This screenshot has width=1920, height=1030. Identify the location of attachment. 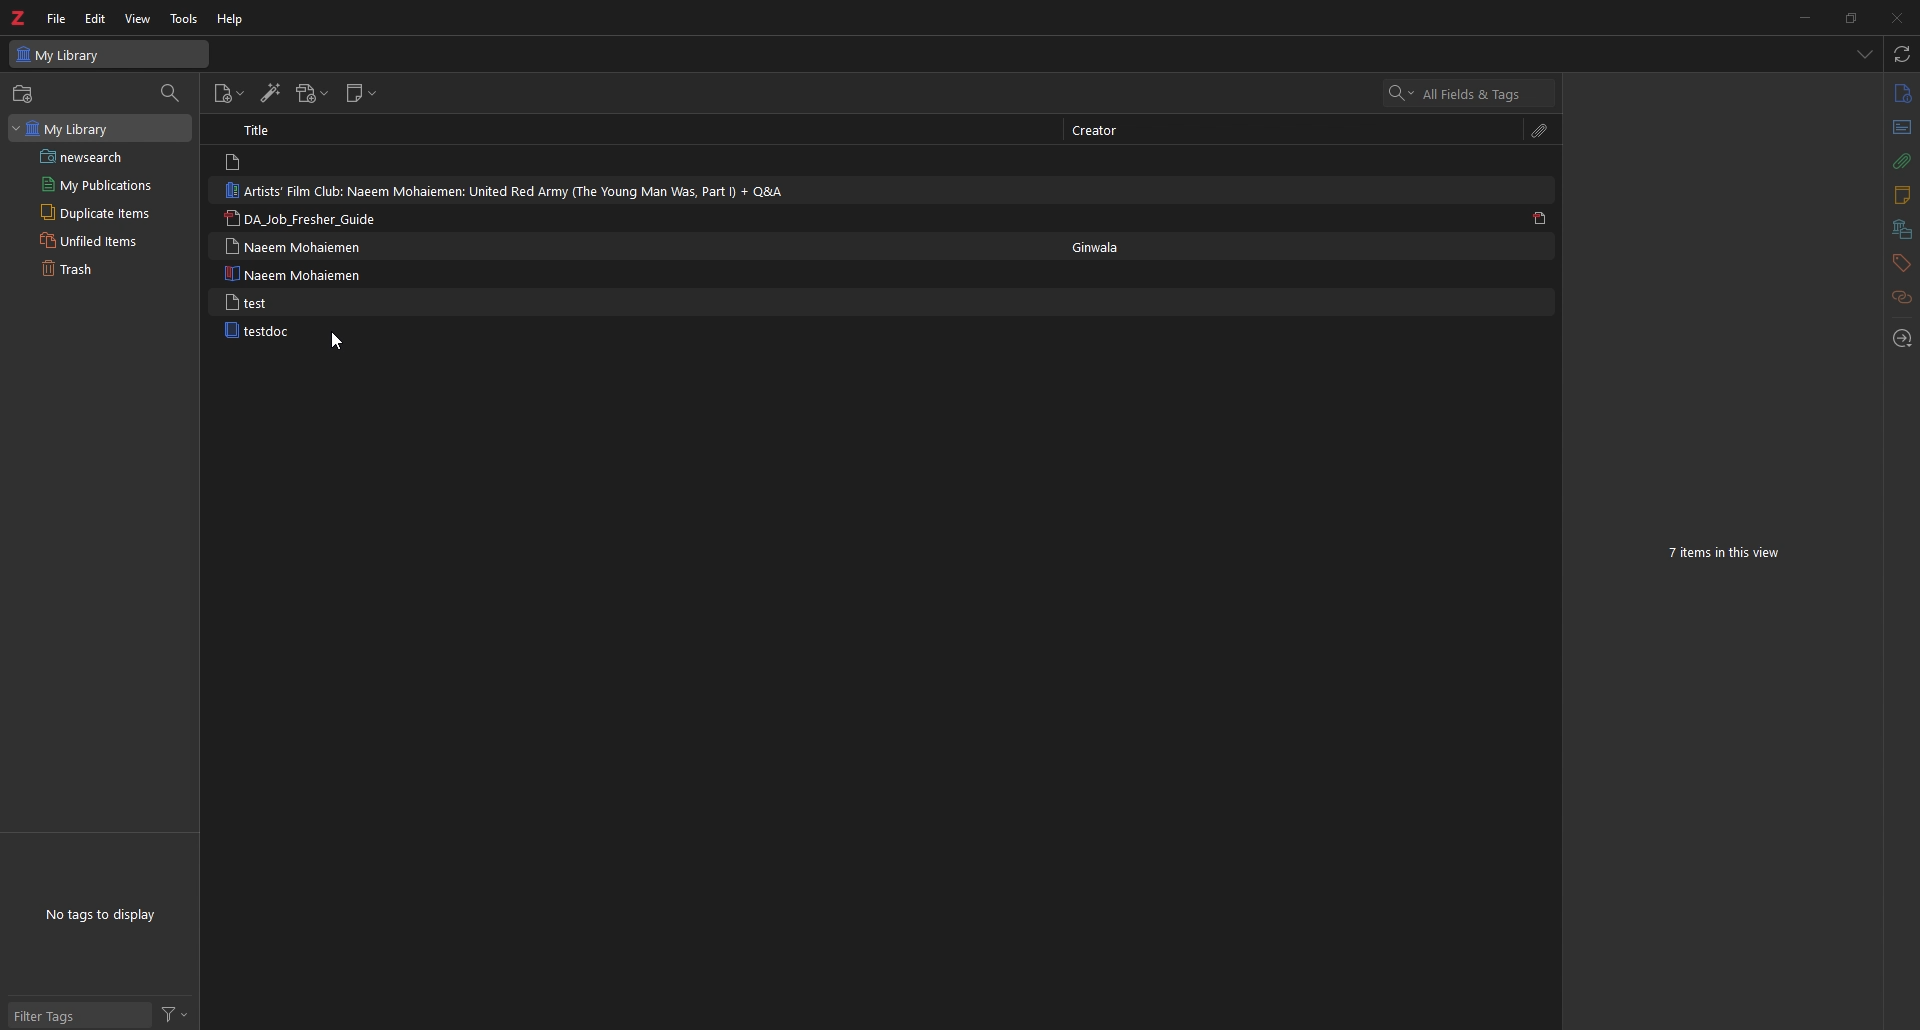
(1901, 161).